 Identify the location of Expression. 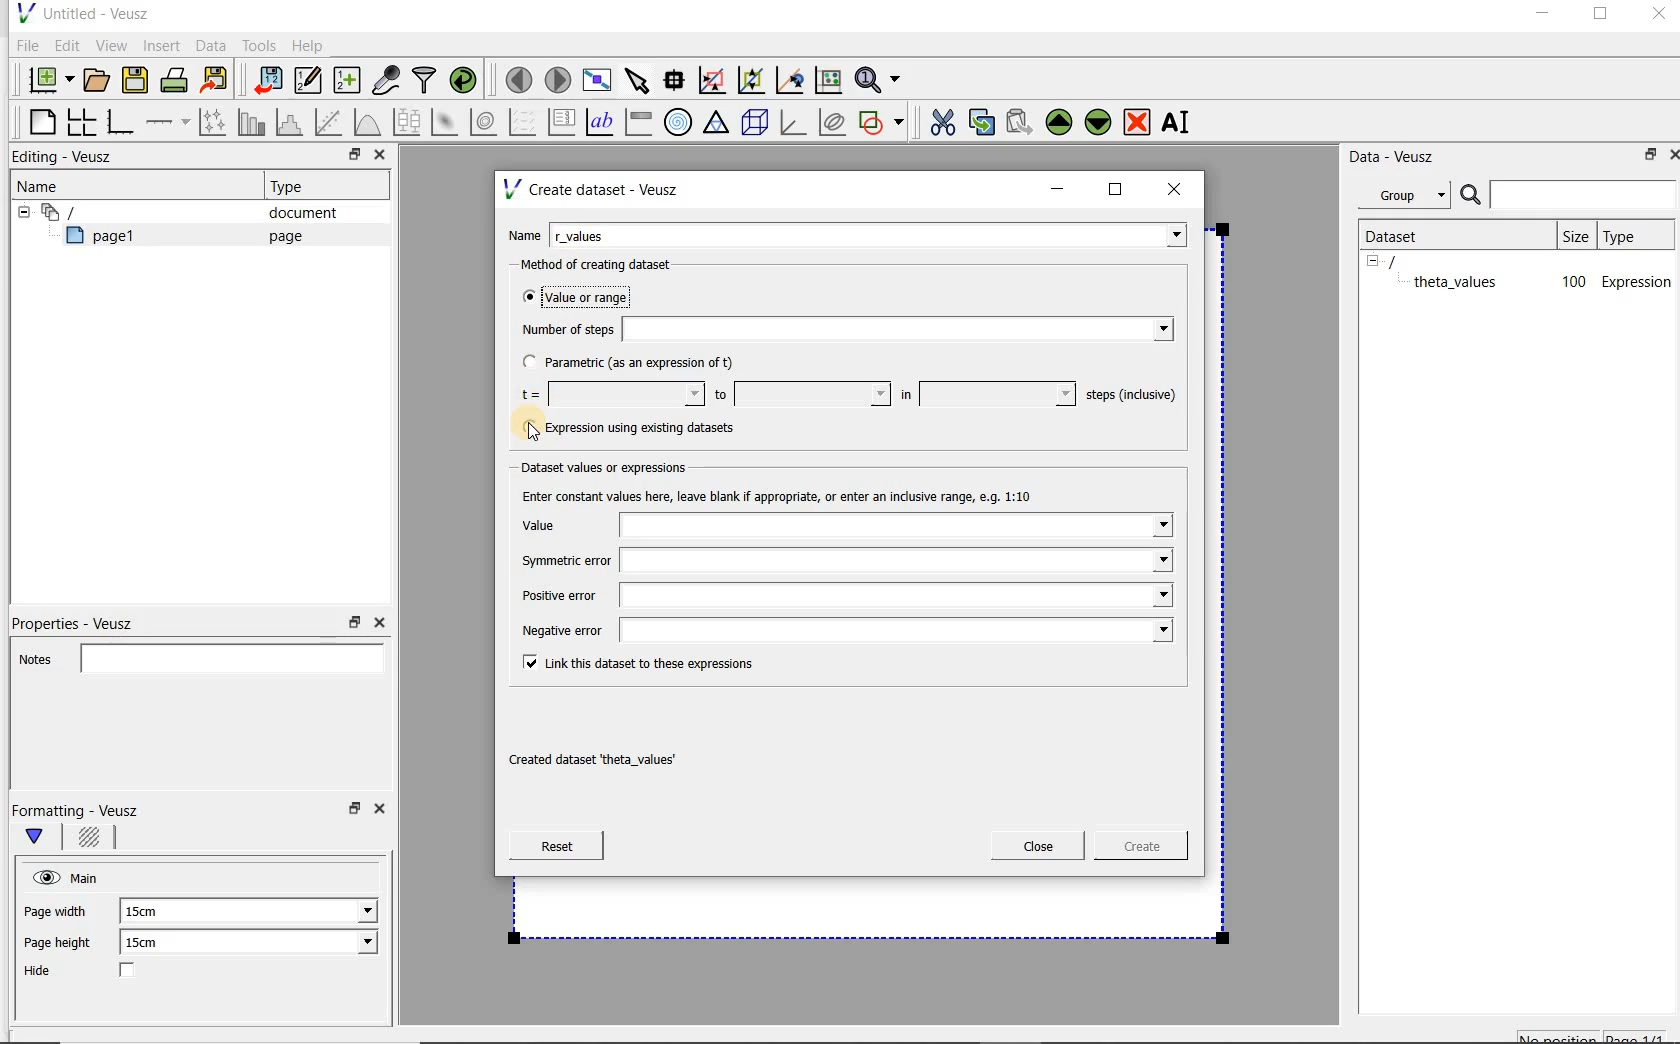
(1637, 281).